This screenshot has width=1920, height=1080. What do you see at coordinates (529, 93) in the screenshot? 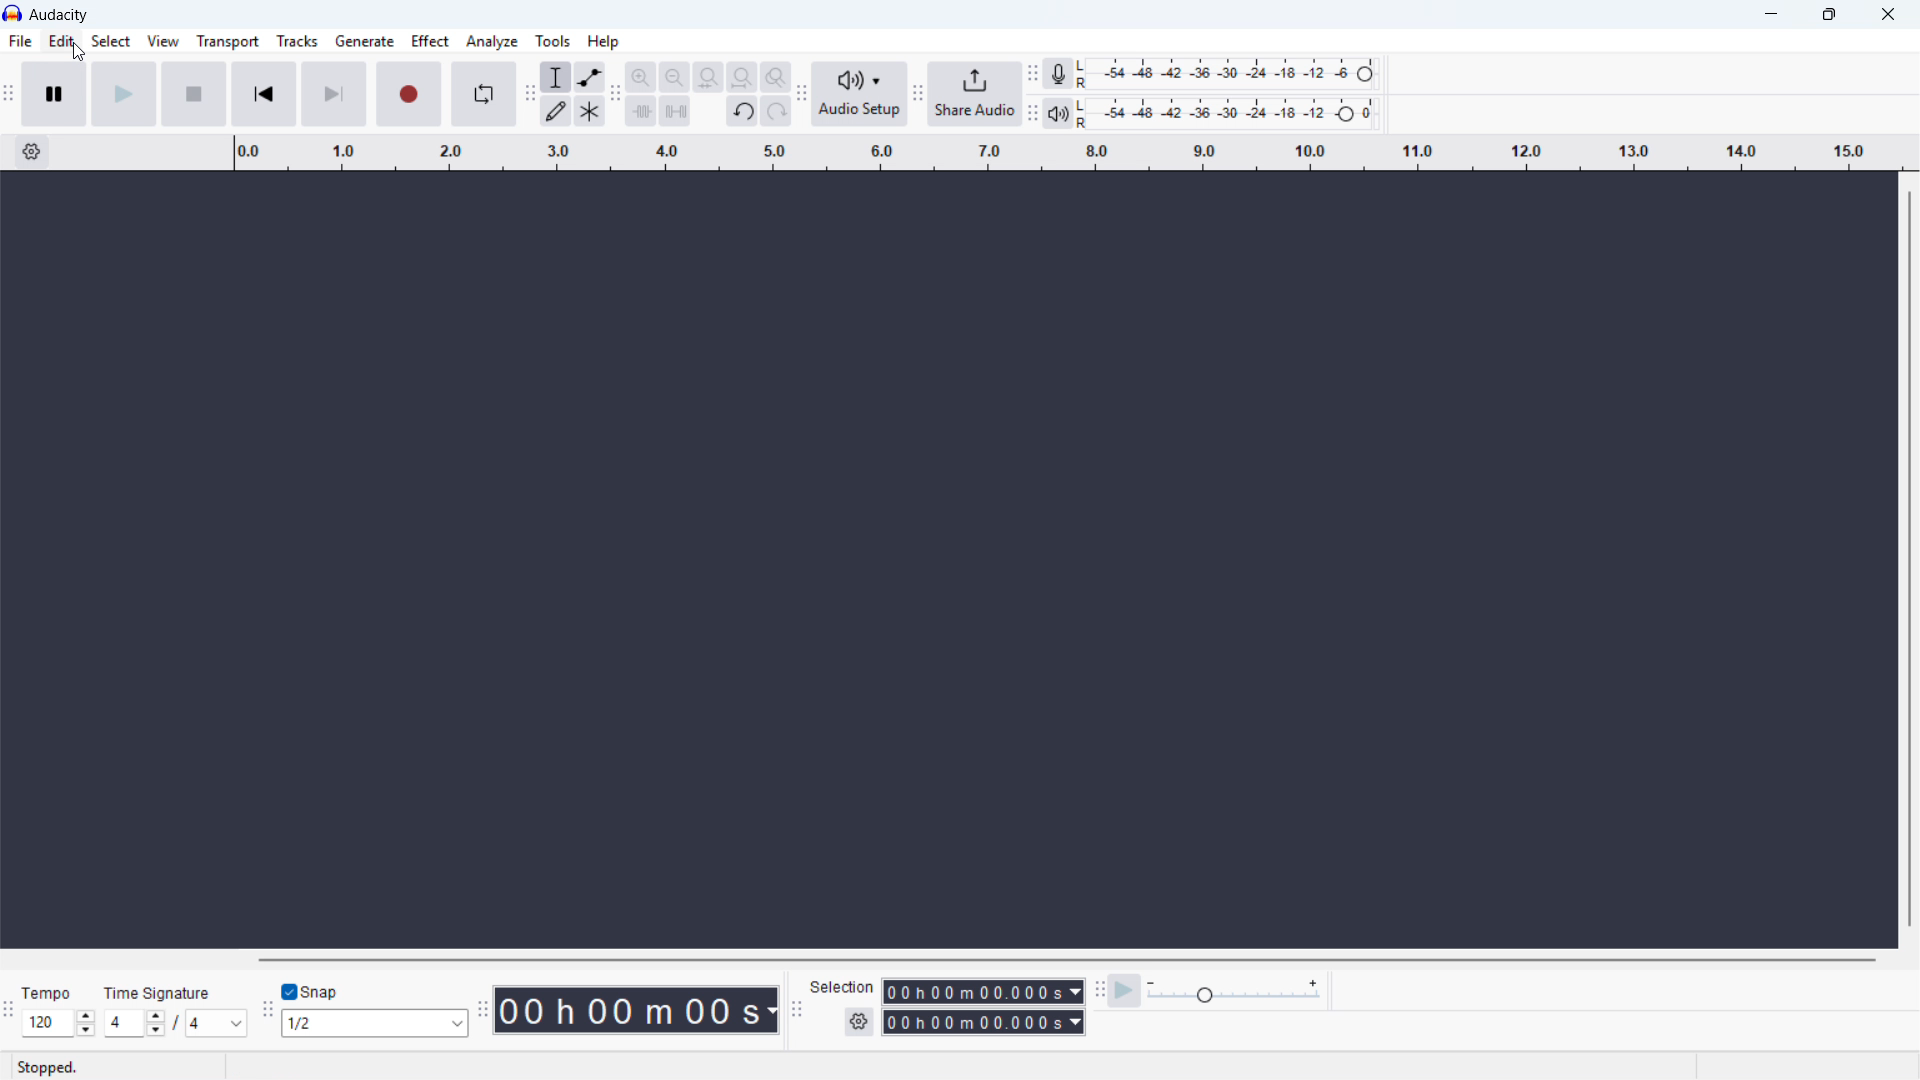
I see `tools toolbar` at bounding box center [529, 93].